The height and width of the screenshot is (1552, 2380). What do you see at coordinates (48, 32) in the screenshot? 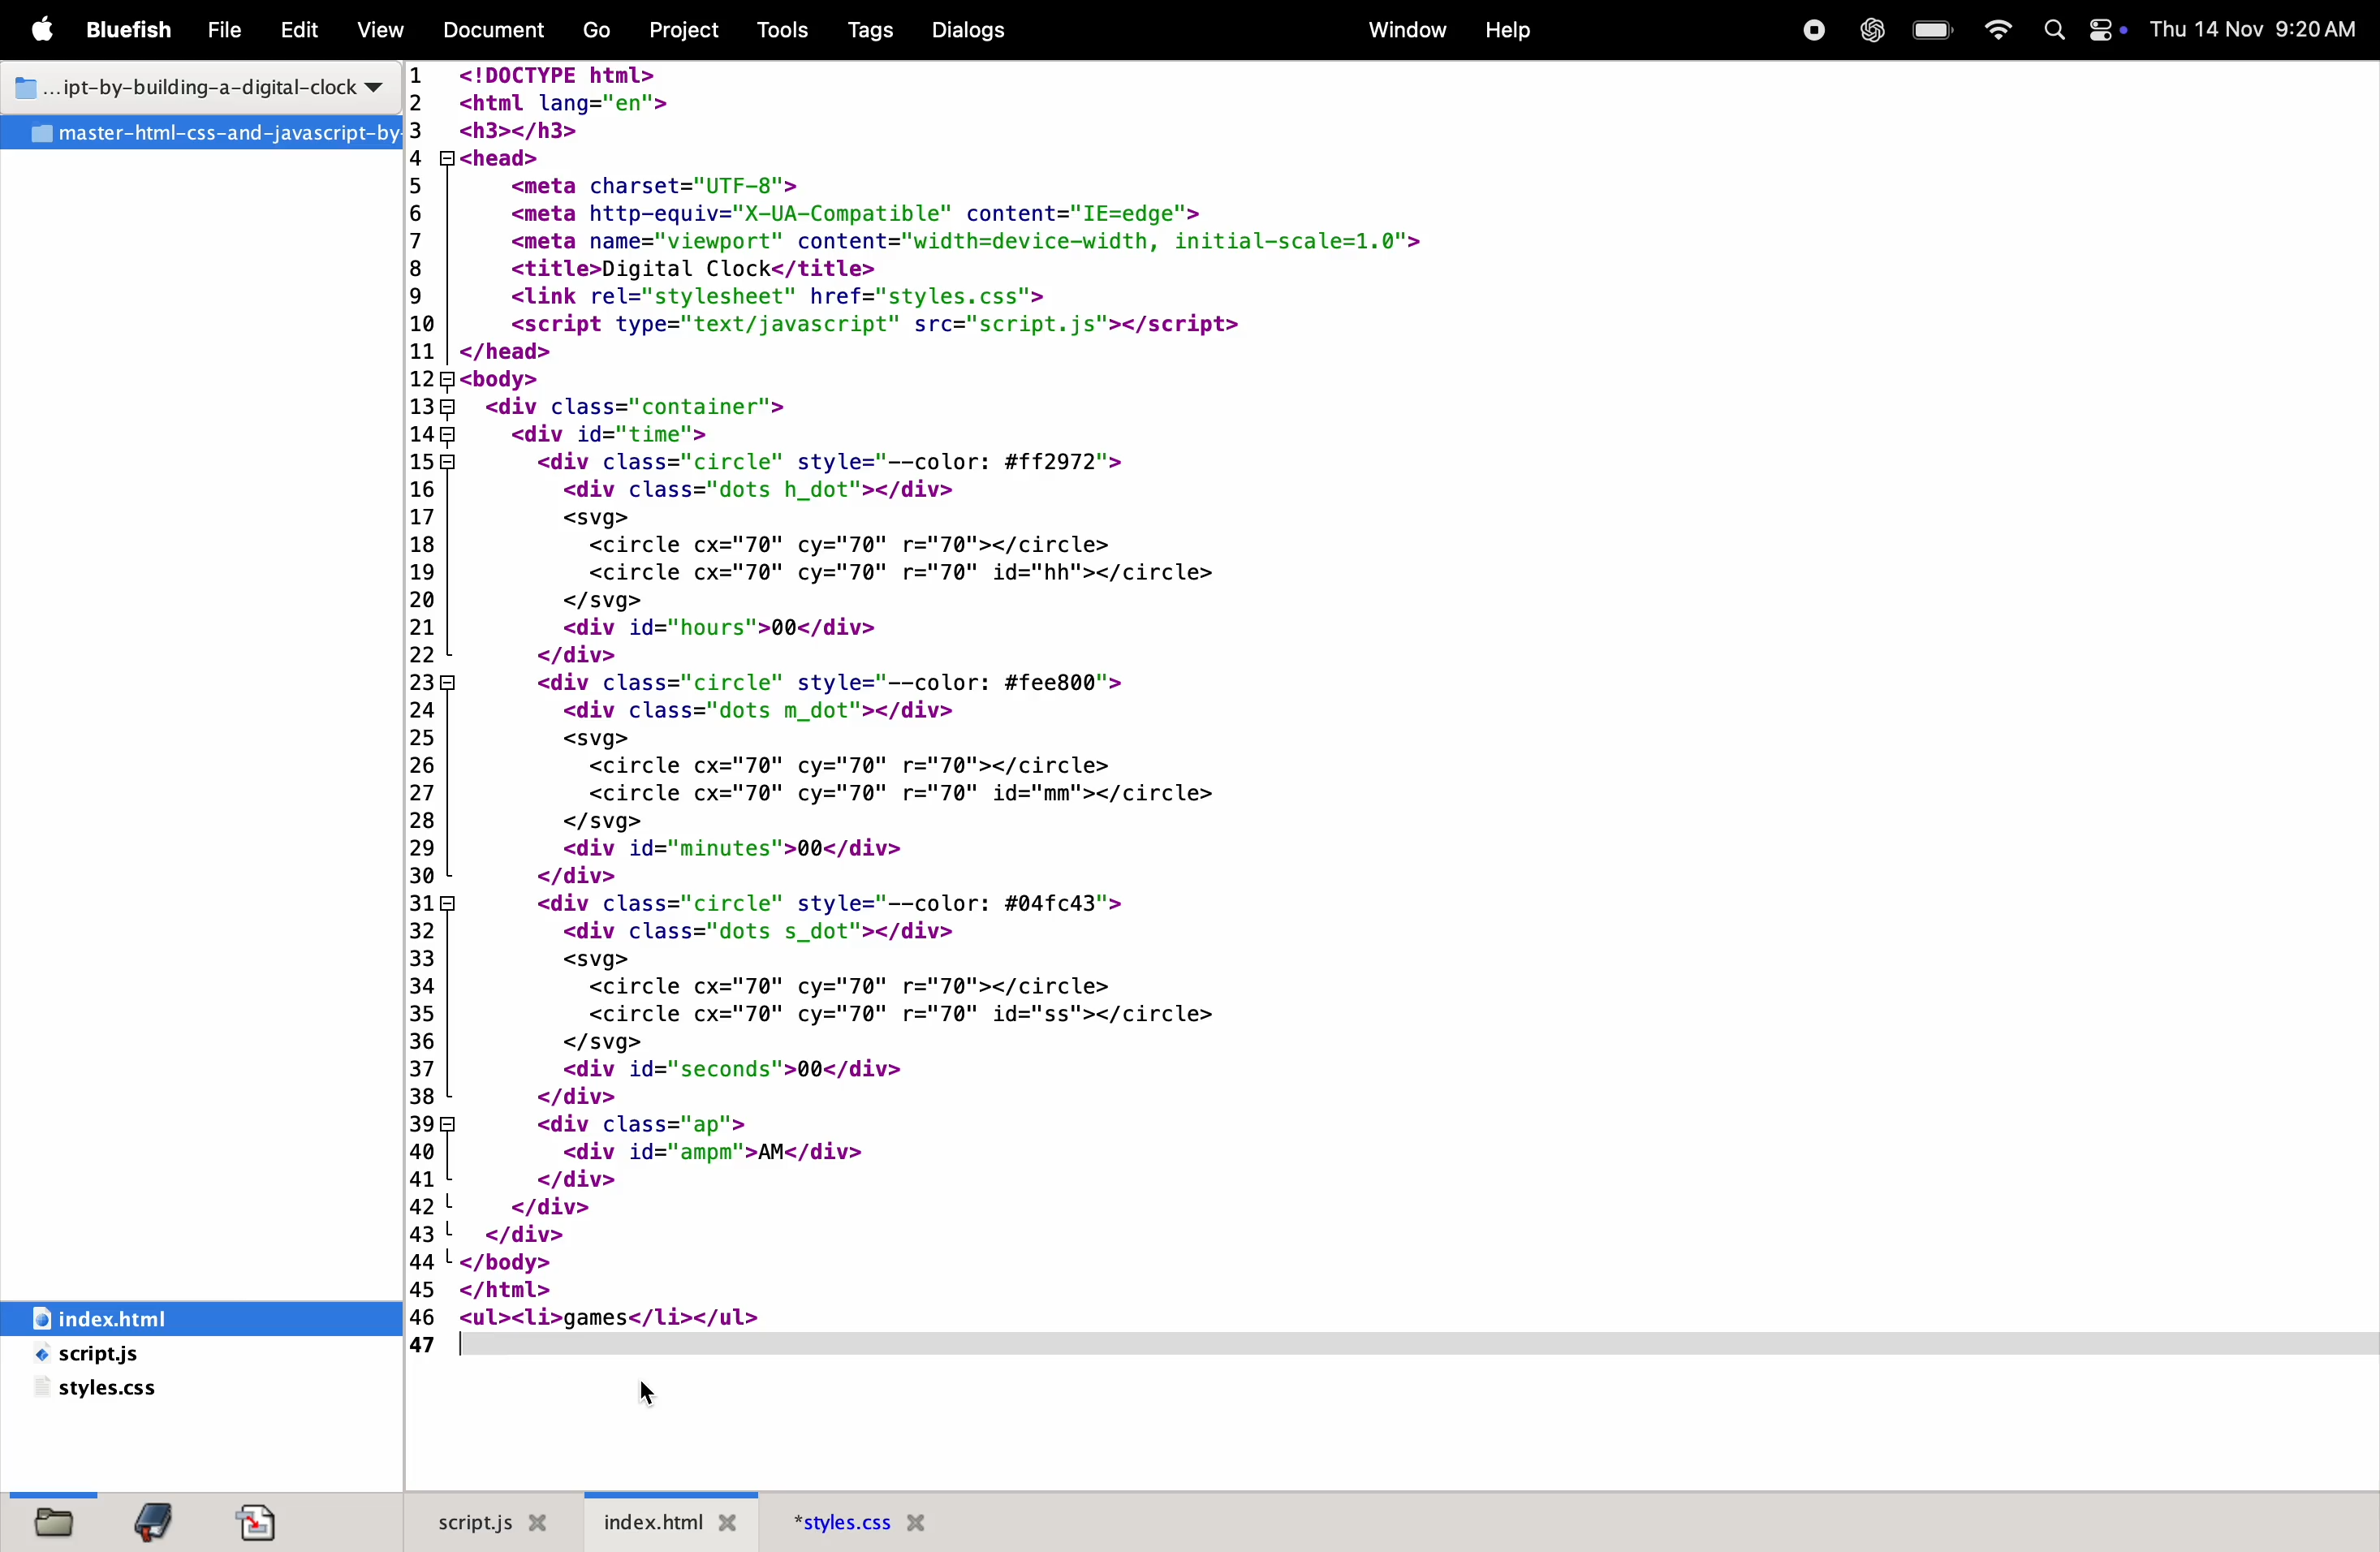
I see `apple menu` at bounding box center [48, 32].